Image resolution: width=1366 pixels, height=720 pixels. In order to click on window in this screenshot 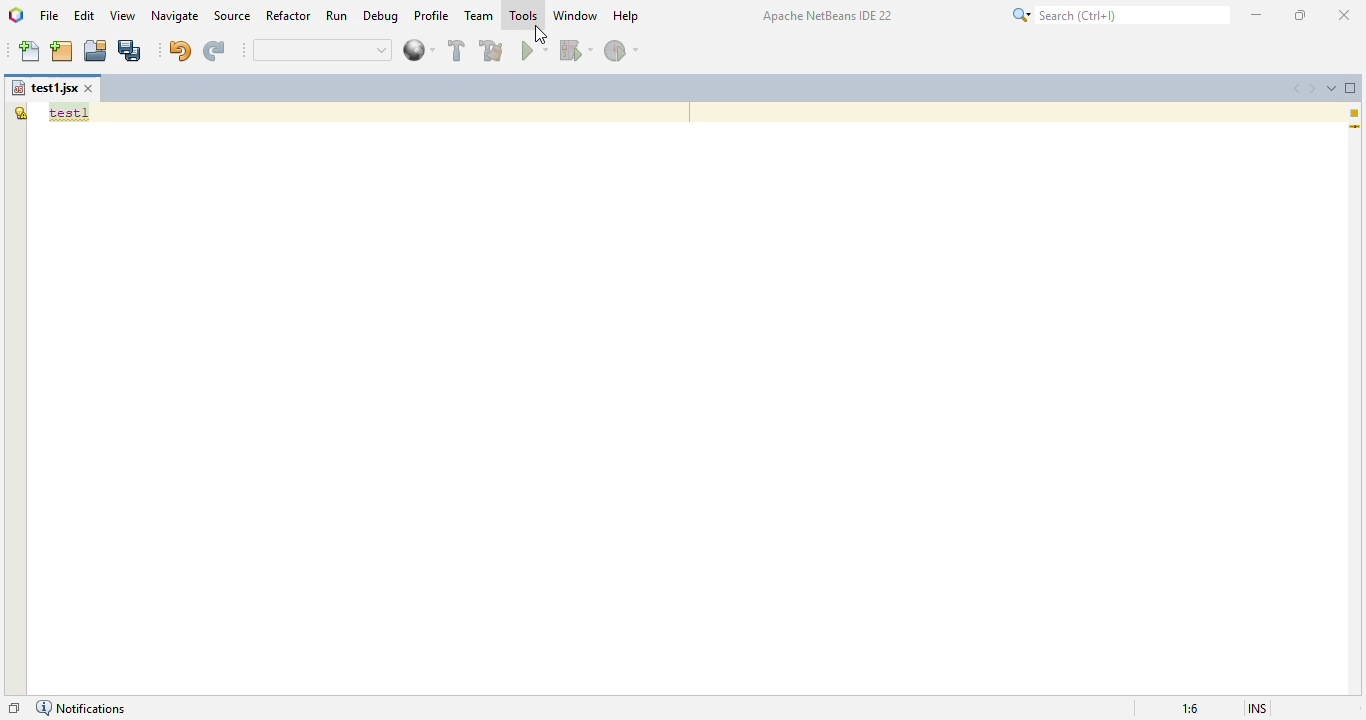, I will do `click(576, 15)`.